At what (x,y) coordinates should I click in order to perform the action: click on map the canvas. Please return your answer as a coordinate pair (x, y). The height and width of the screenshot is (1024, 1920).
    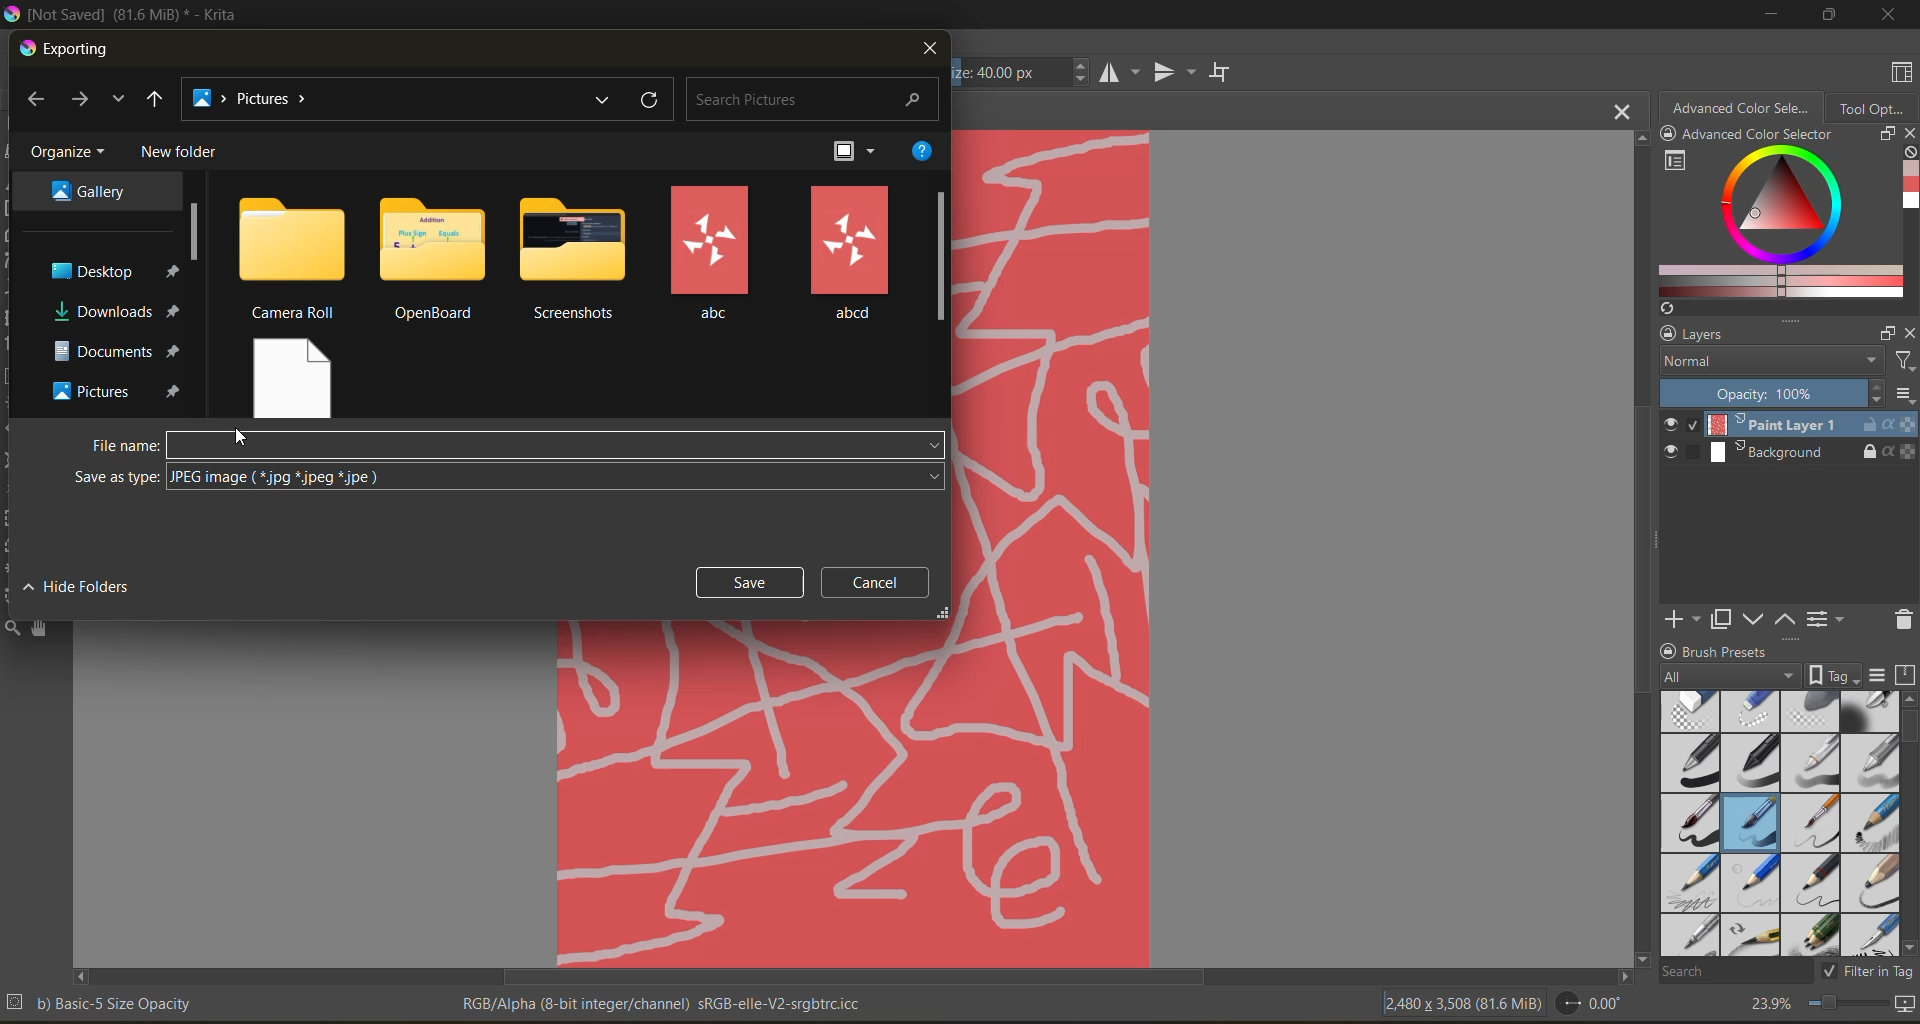
    Looking at the image, I should click on (1907, 1007).